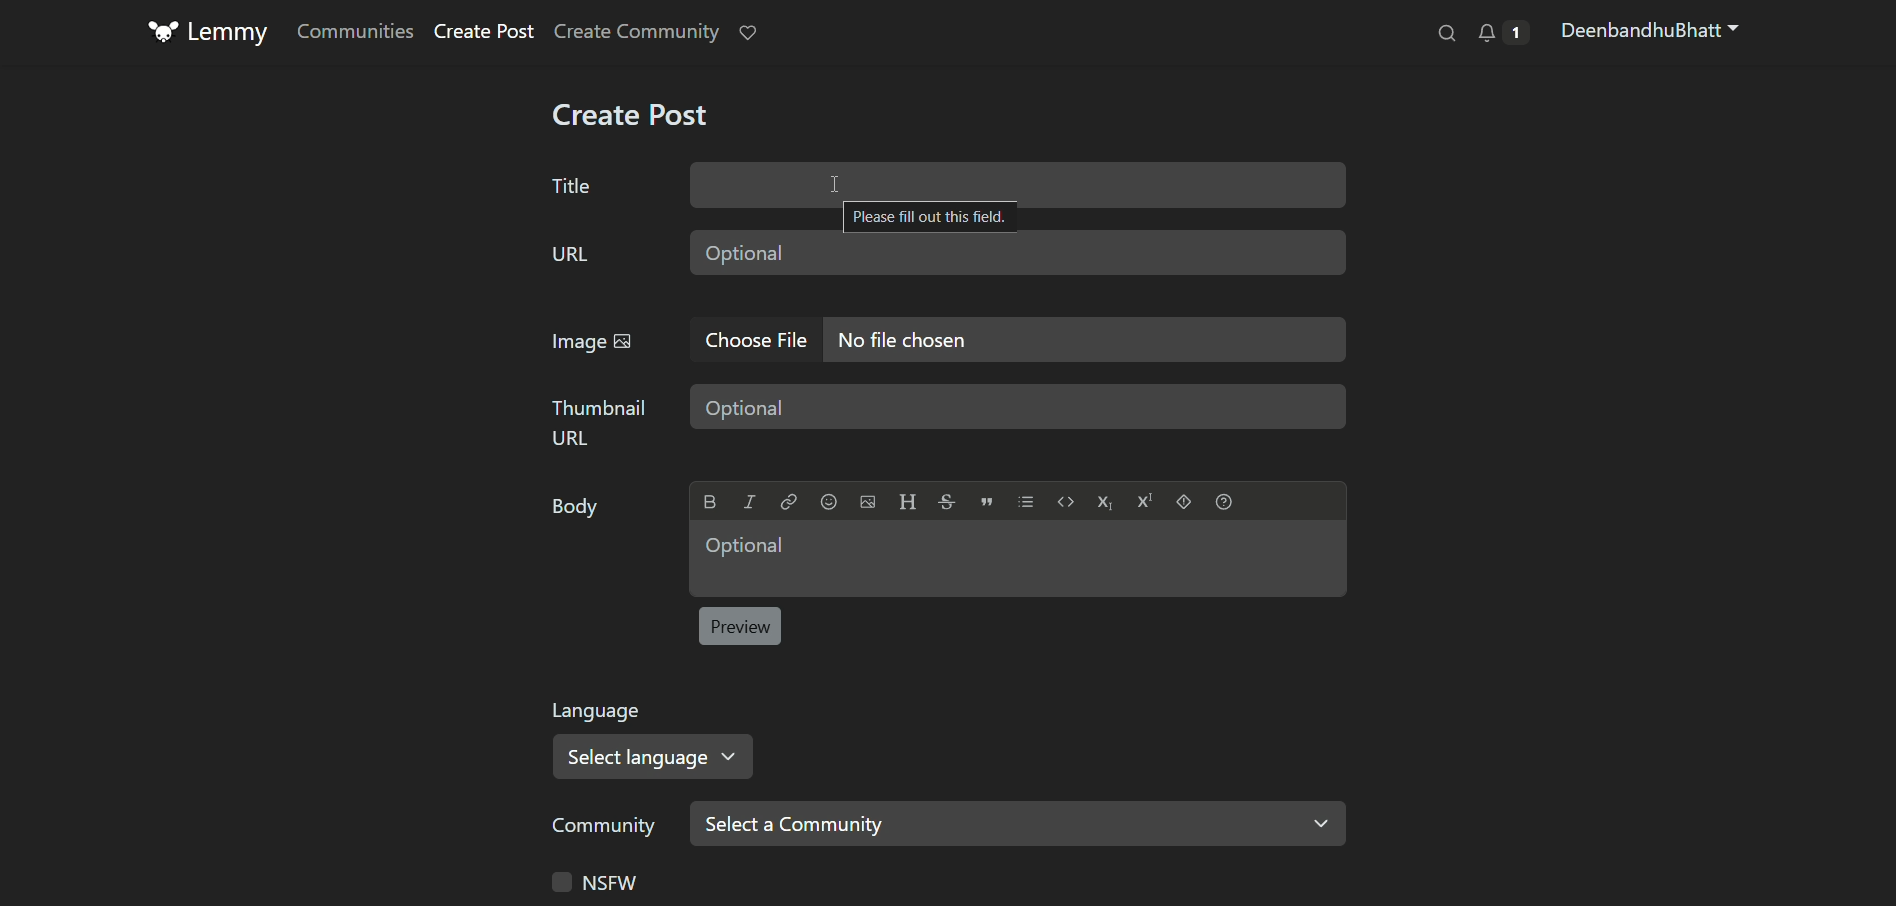 The height and width of the screenshot is (906, 1896). I want to click on select a community, so click(1019, 822).